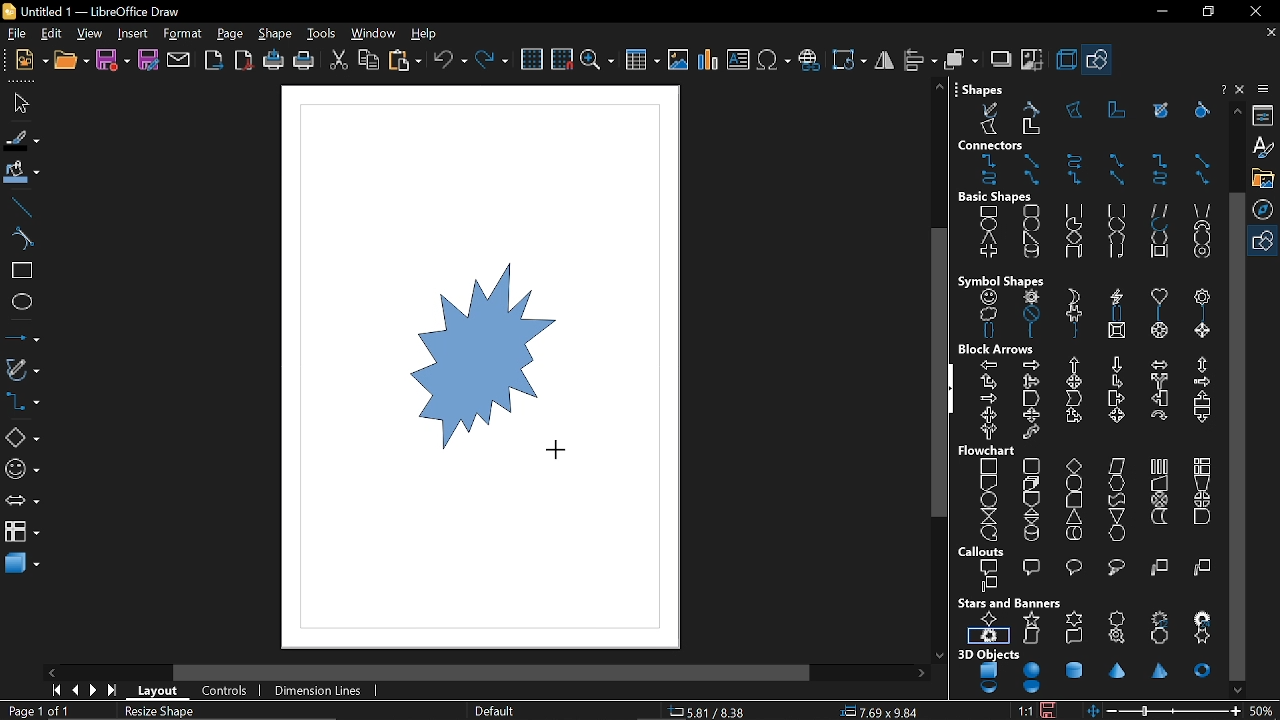 Image resolution: width=1280 pixels, height=720 pixels. Describe the element at coordinates (1263, 178) in the screenshot. I see `gallery` at that location.